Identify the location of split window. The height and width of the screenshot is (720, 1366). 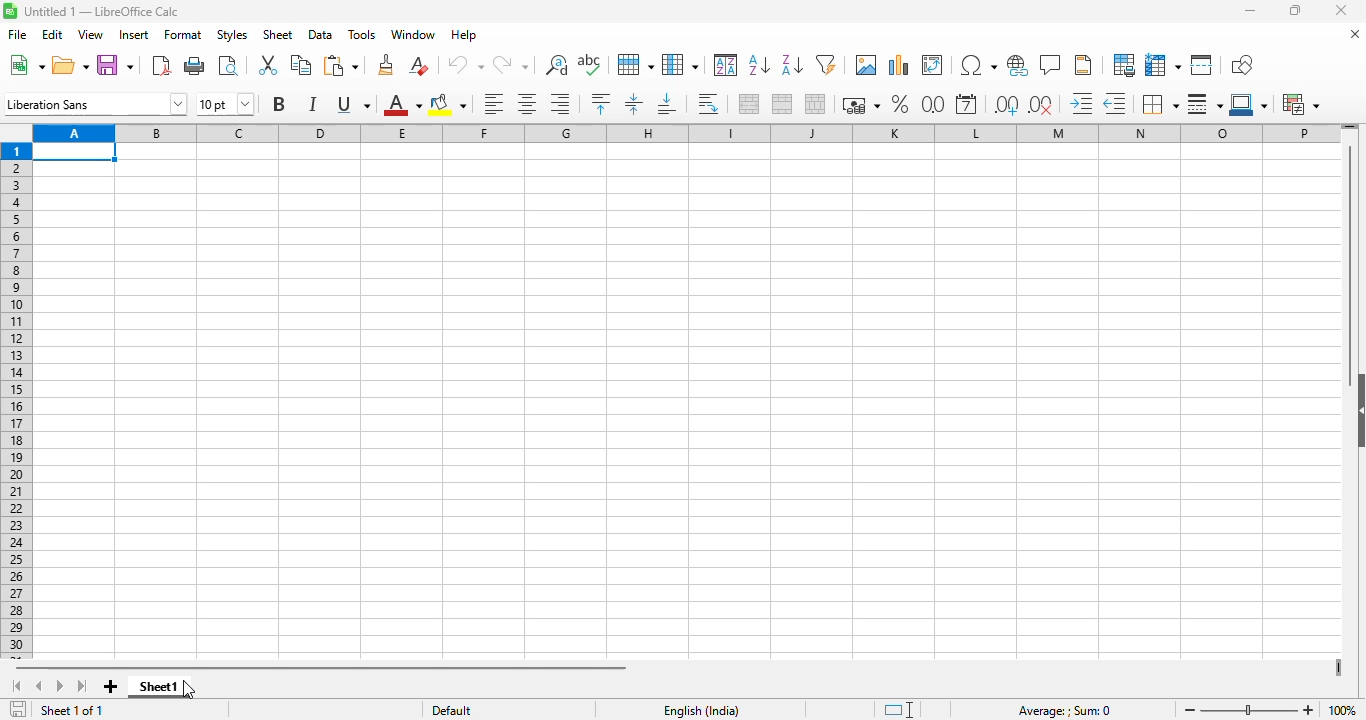
(1202, 65).